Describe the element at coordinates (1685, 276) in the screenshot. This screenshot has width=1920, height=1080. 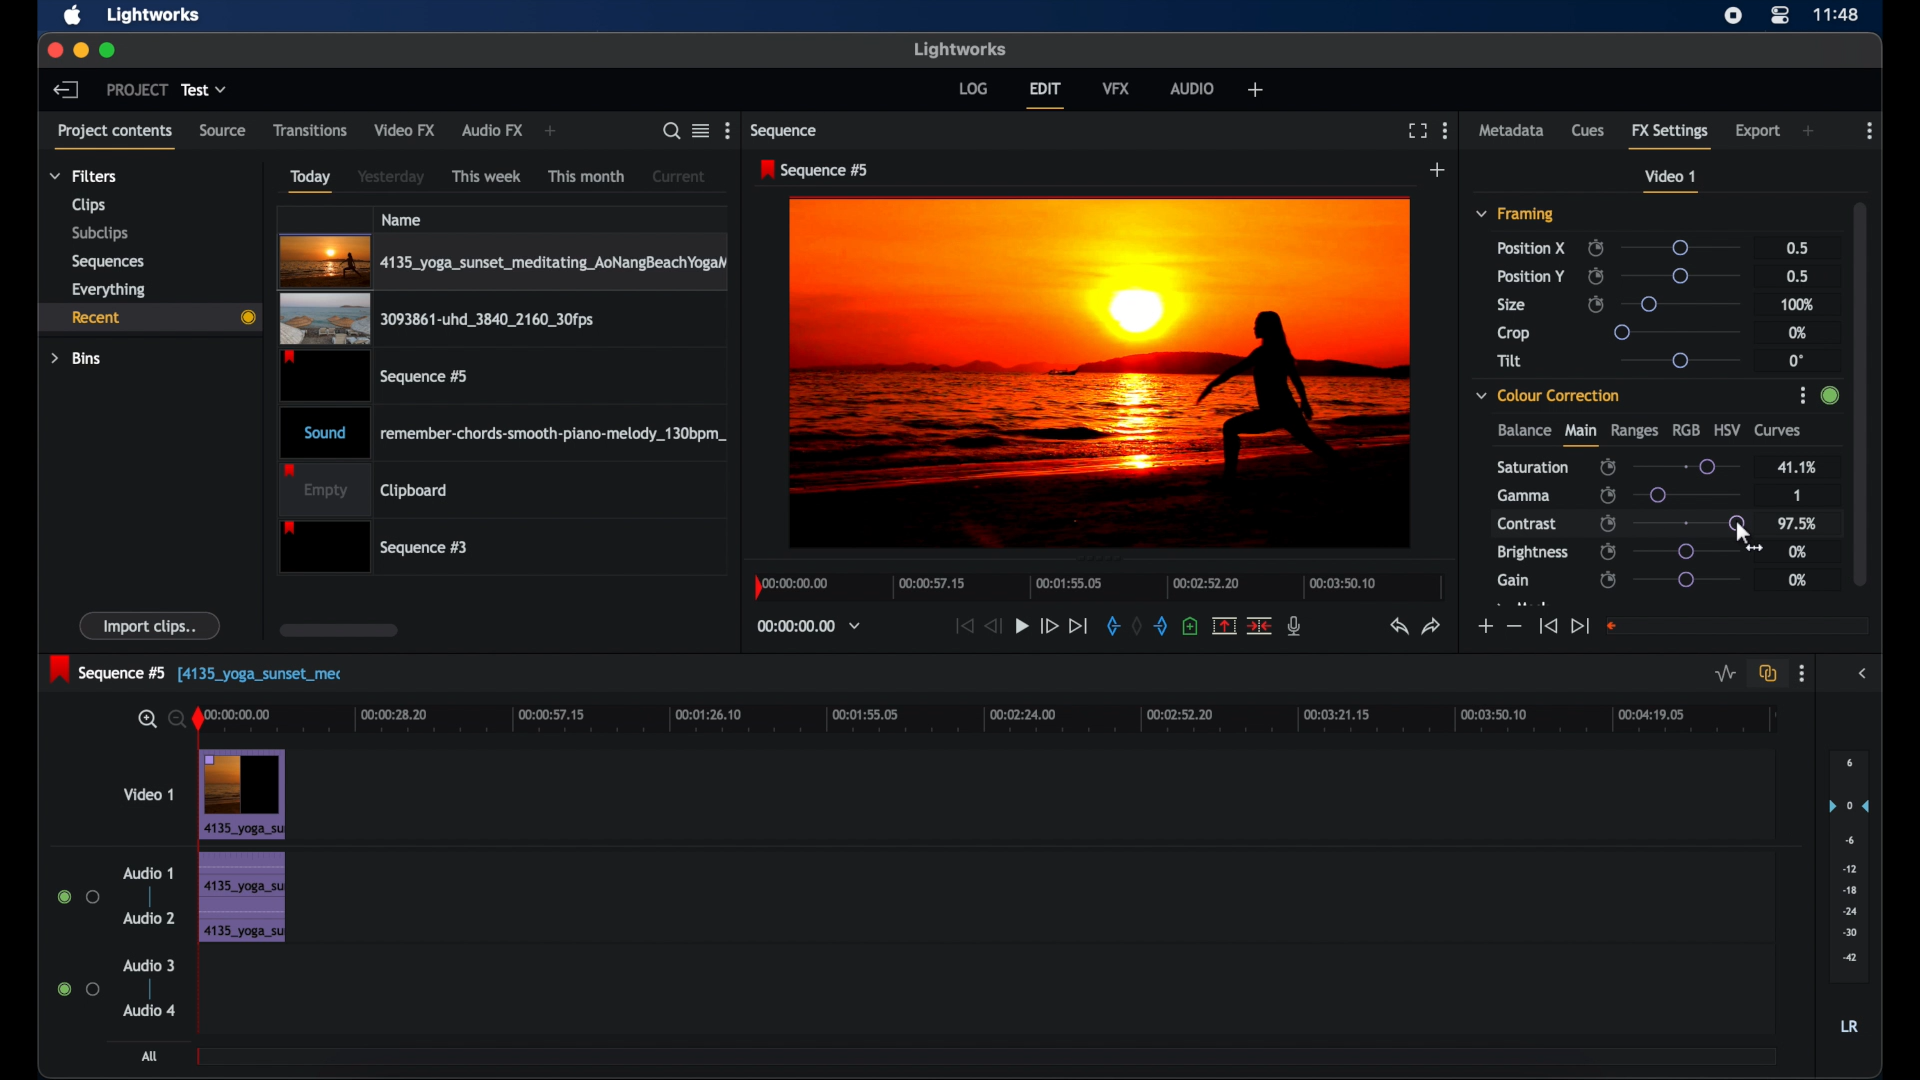
I see `slider` at that location.